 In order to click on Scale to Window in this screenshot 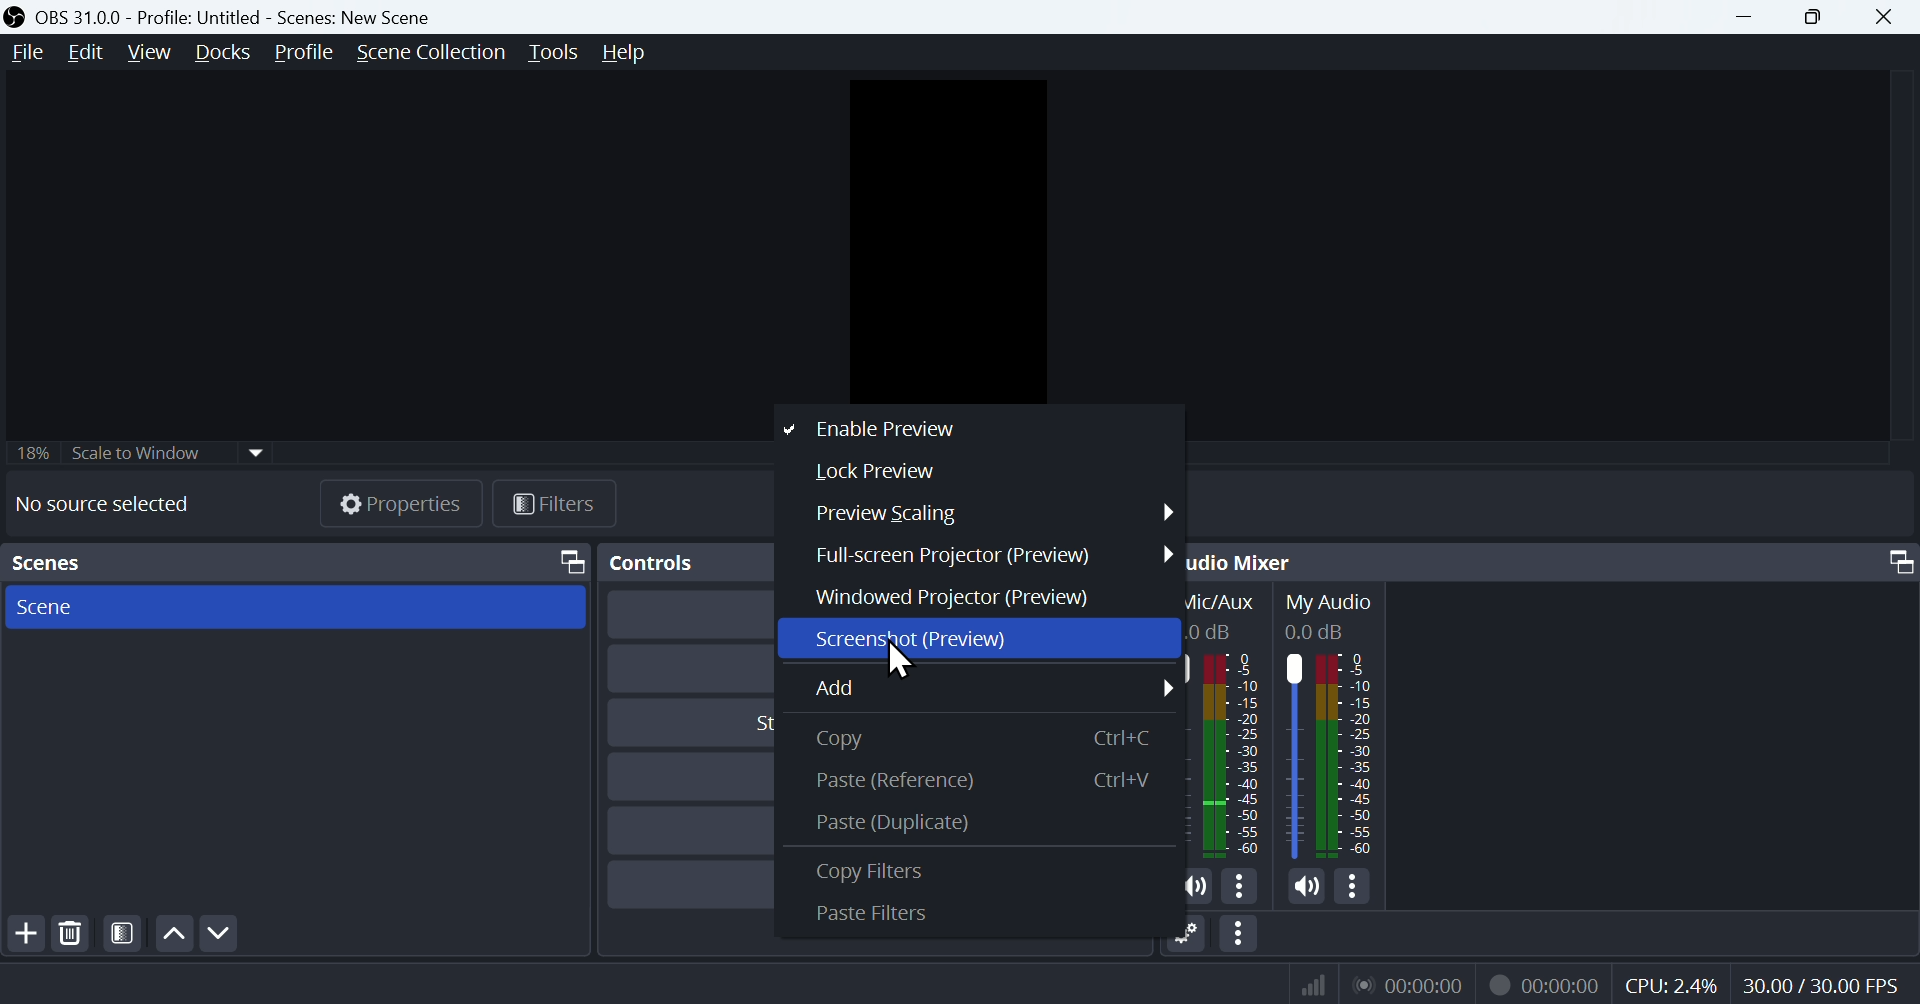, I will do `click(167, 451)`.